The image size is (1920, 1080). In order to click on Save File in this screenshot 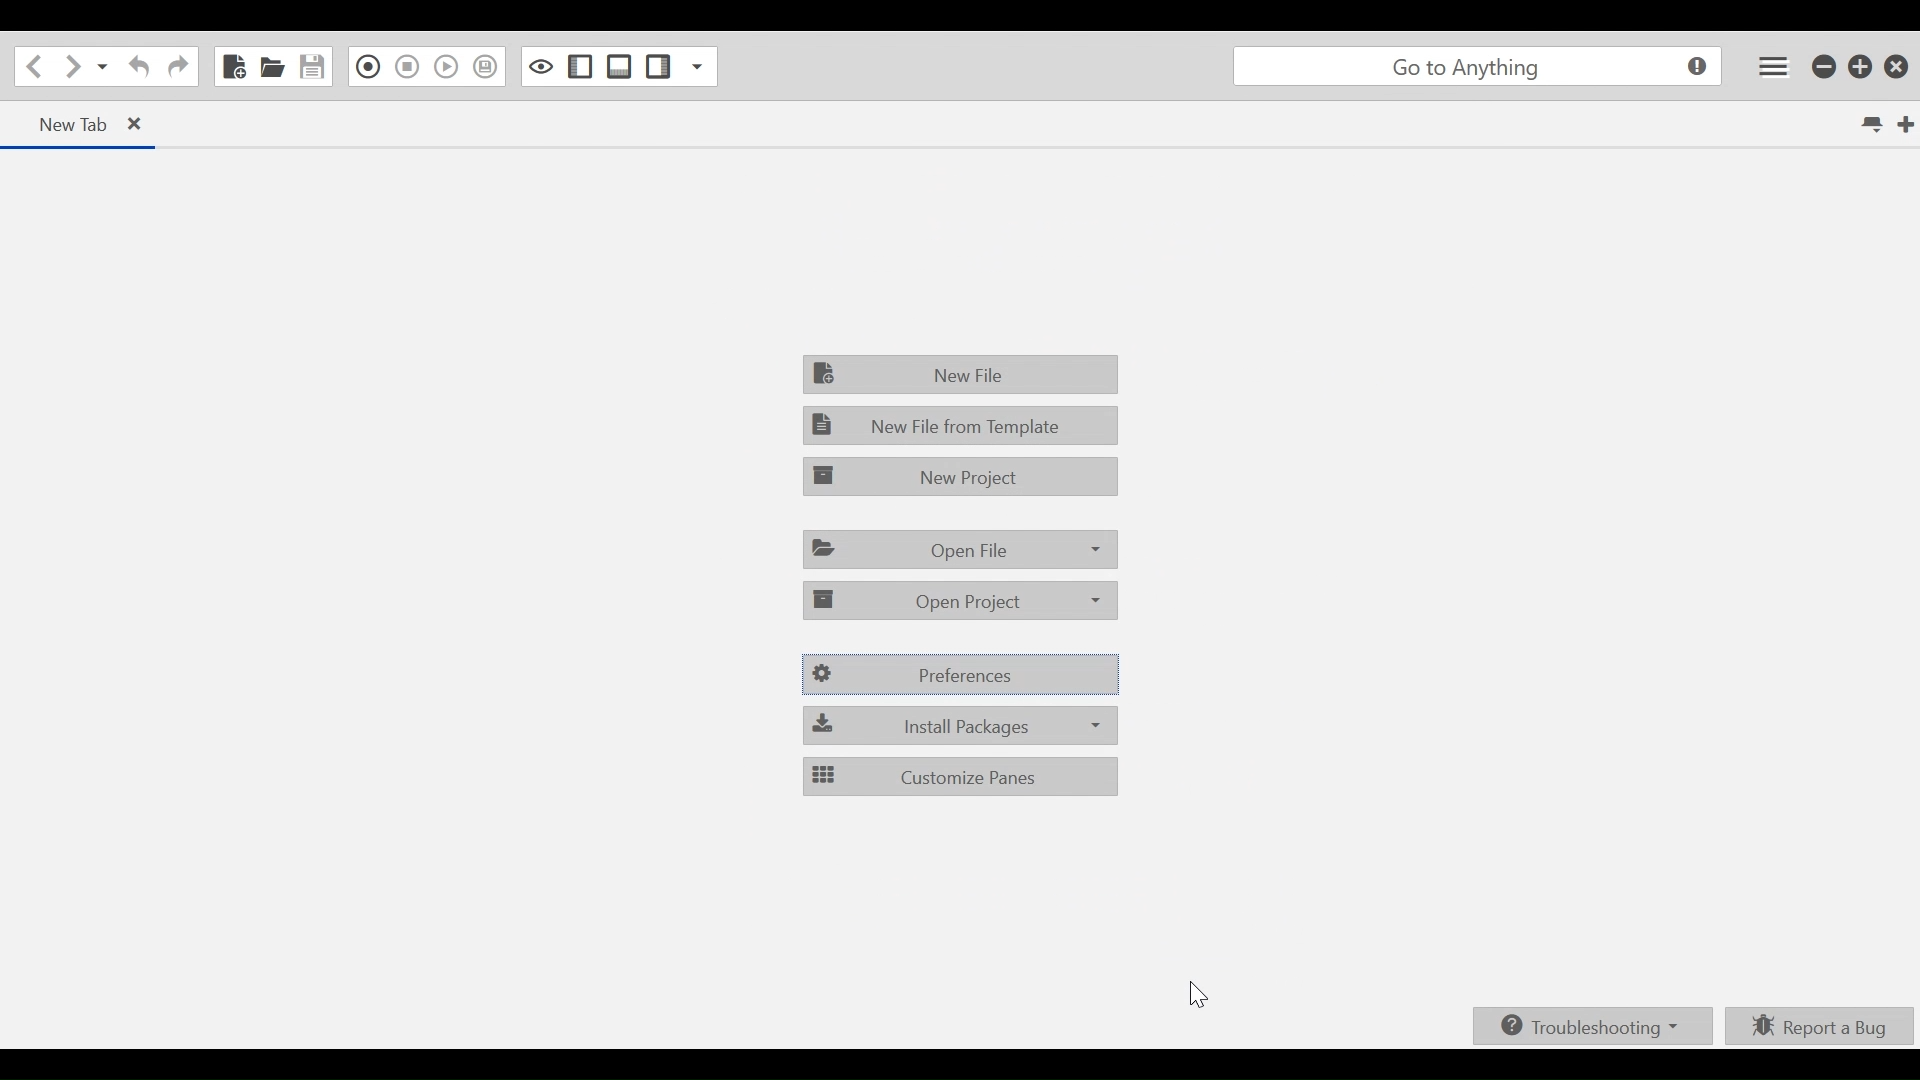, I will do `click(314, 66)`.